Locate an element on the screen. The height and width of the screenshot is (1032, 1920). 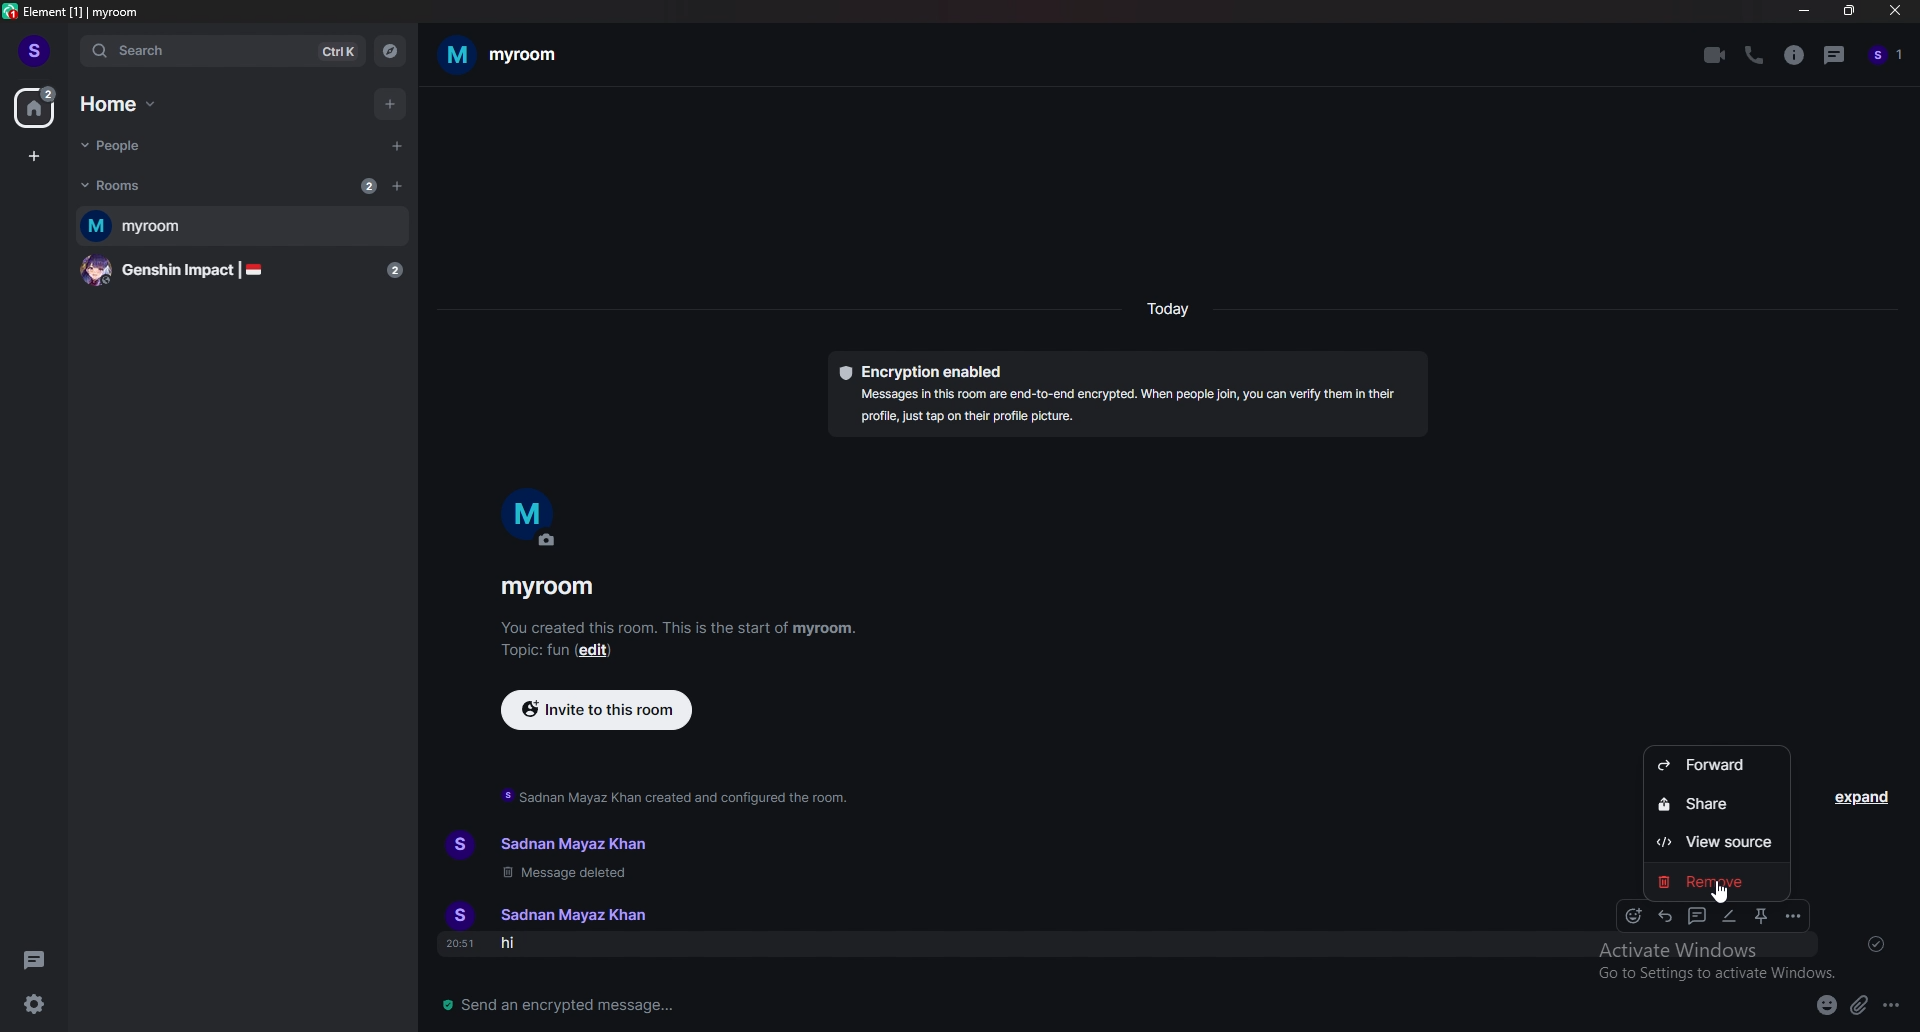
react is located at coordinates (1635, 916).